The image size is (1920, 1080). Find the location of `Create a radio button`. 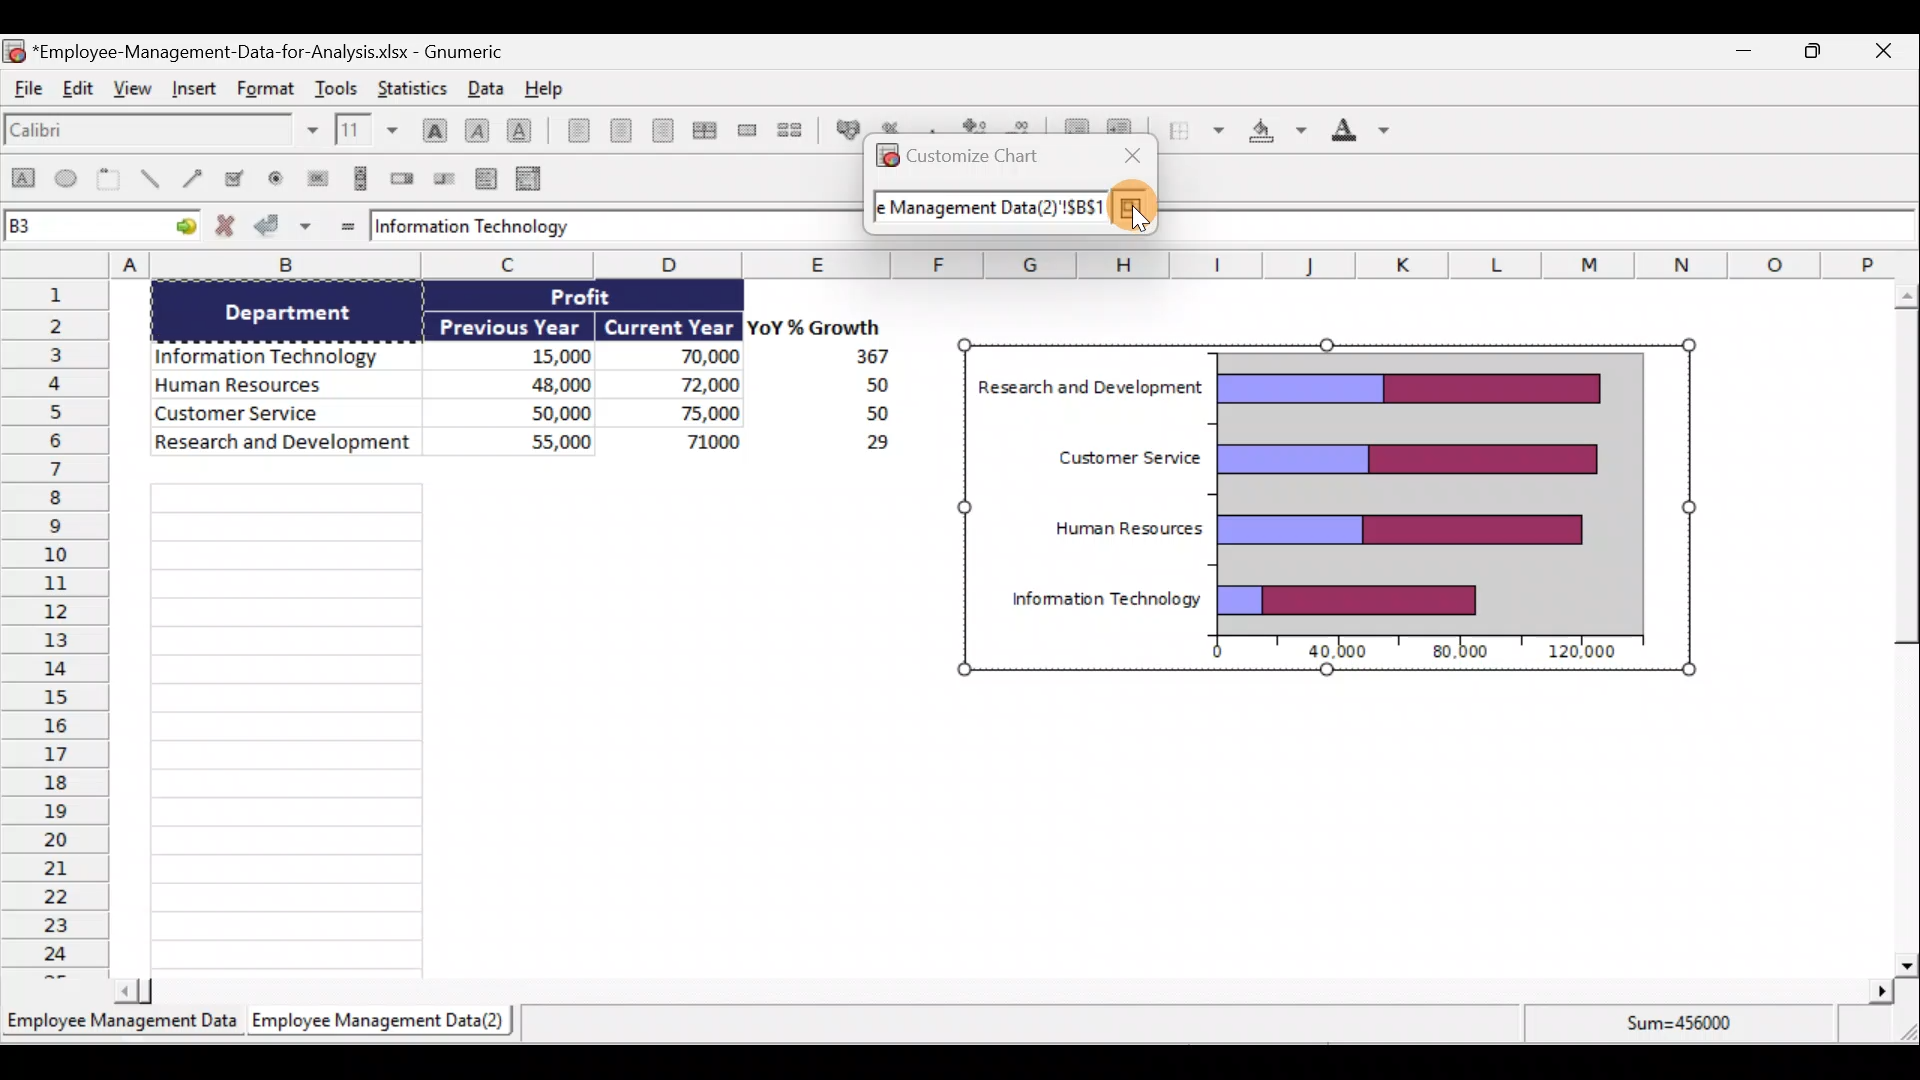

Create a radio button is located at coordinates (276, 179).